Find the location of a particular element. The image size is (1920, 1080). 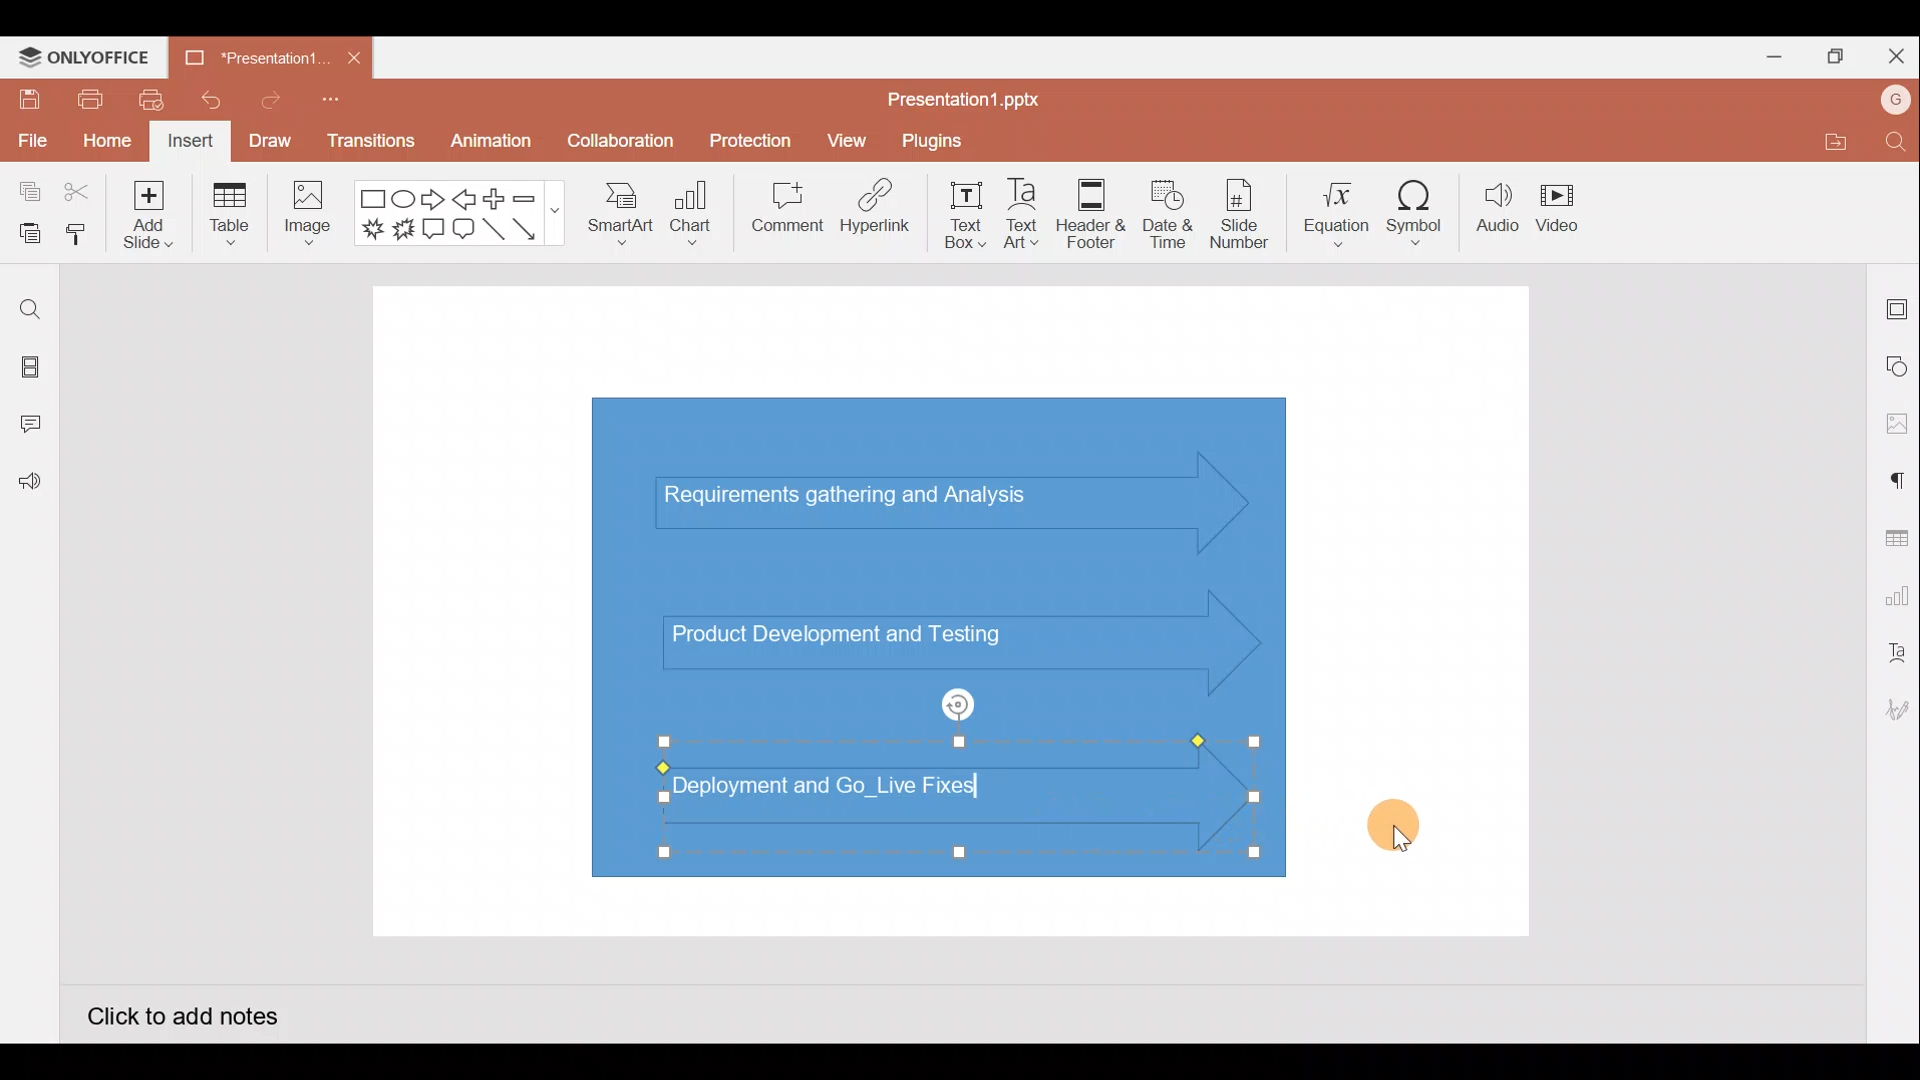

Shape settings is located at coordinates (1898, 365).